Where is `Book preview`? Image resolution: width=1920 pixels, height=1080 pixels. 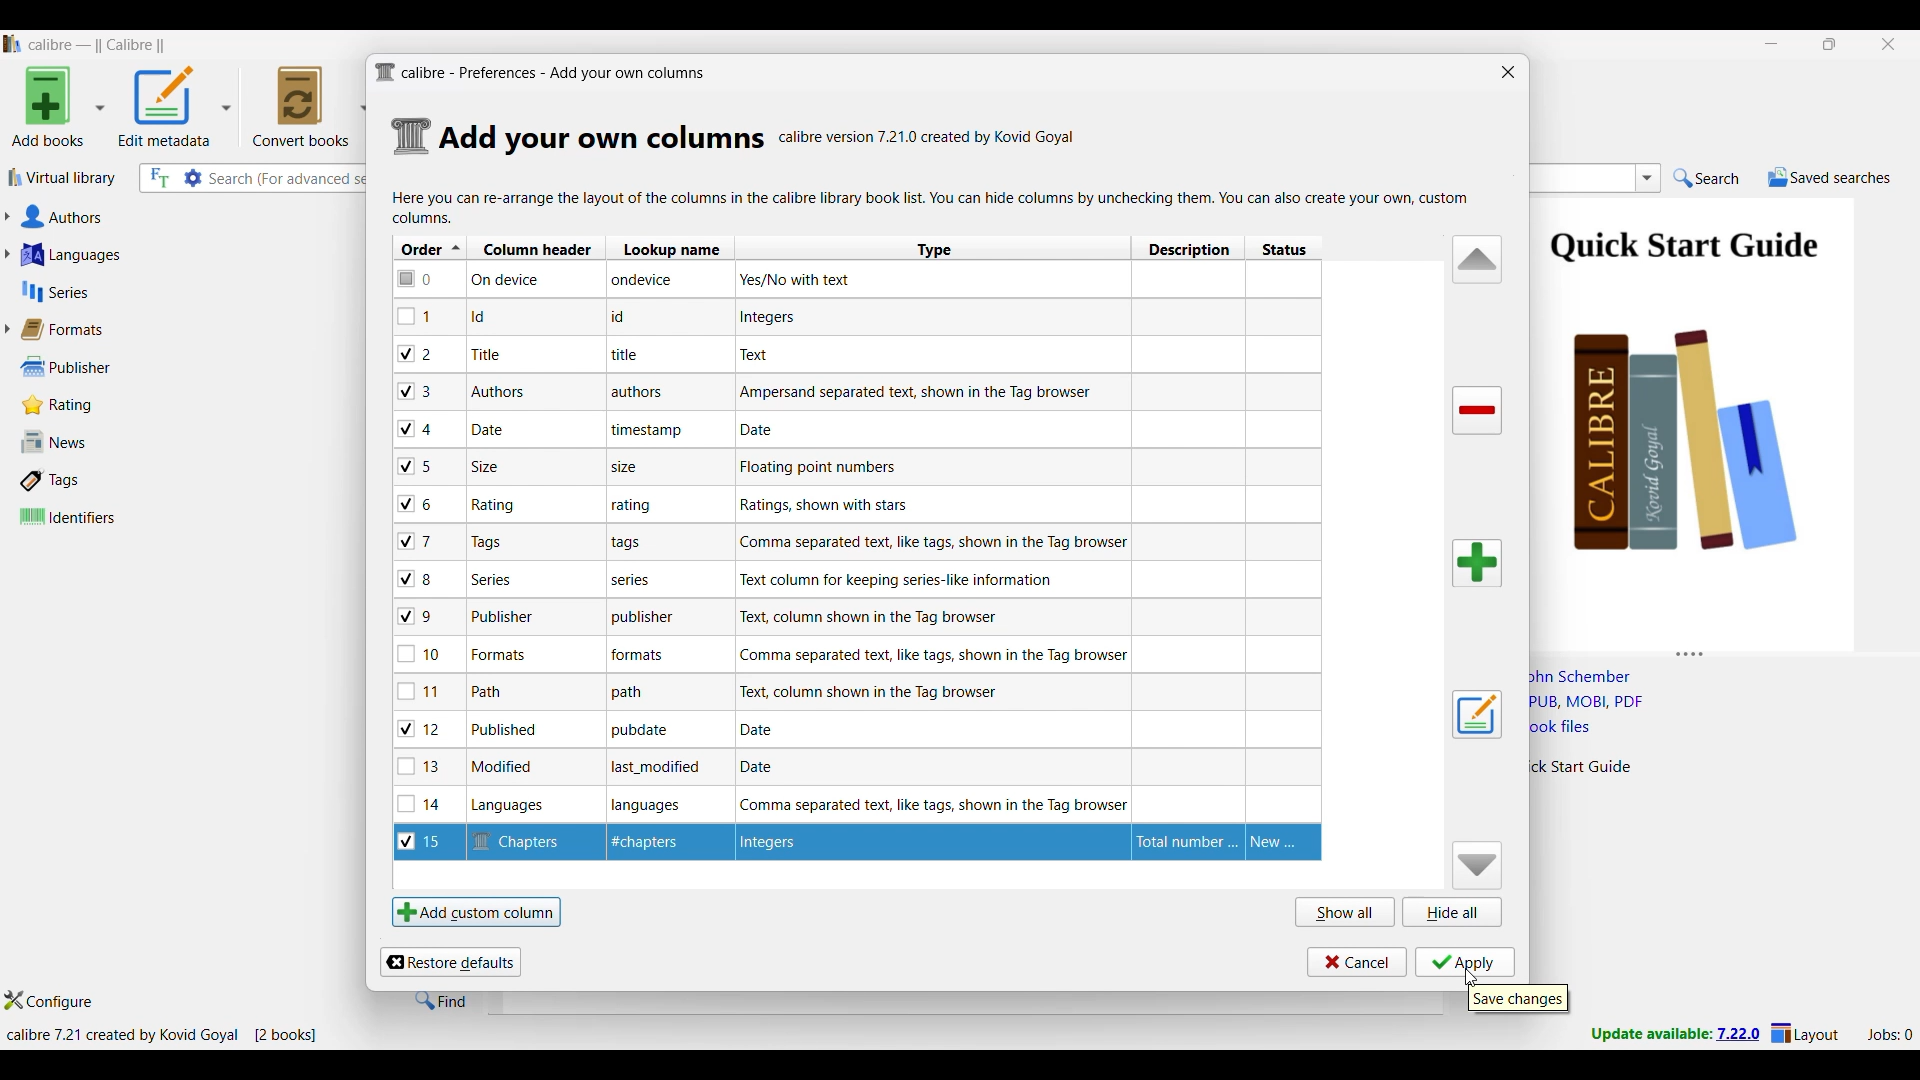 Book preview is located at coordinates (1718, 417).